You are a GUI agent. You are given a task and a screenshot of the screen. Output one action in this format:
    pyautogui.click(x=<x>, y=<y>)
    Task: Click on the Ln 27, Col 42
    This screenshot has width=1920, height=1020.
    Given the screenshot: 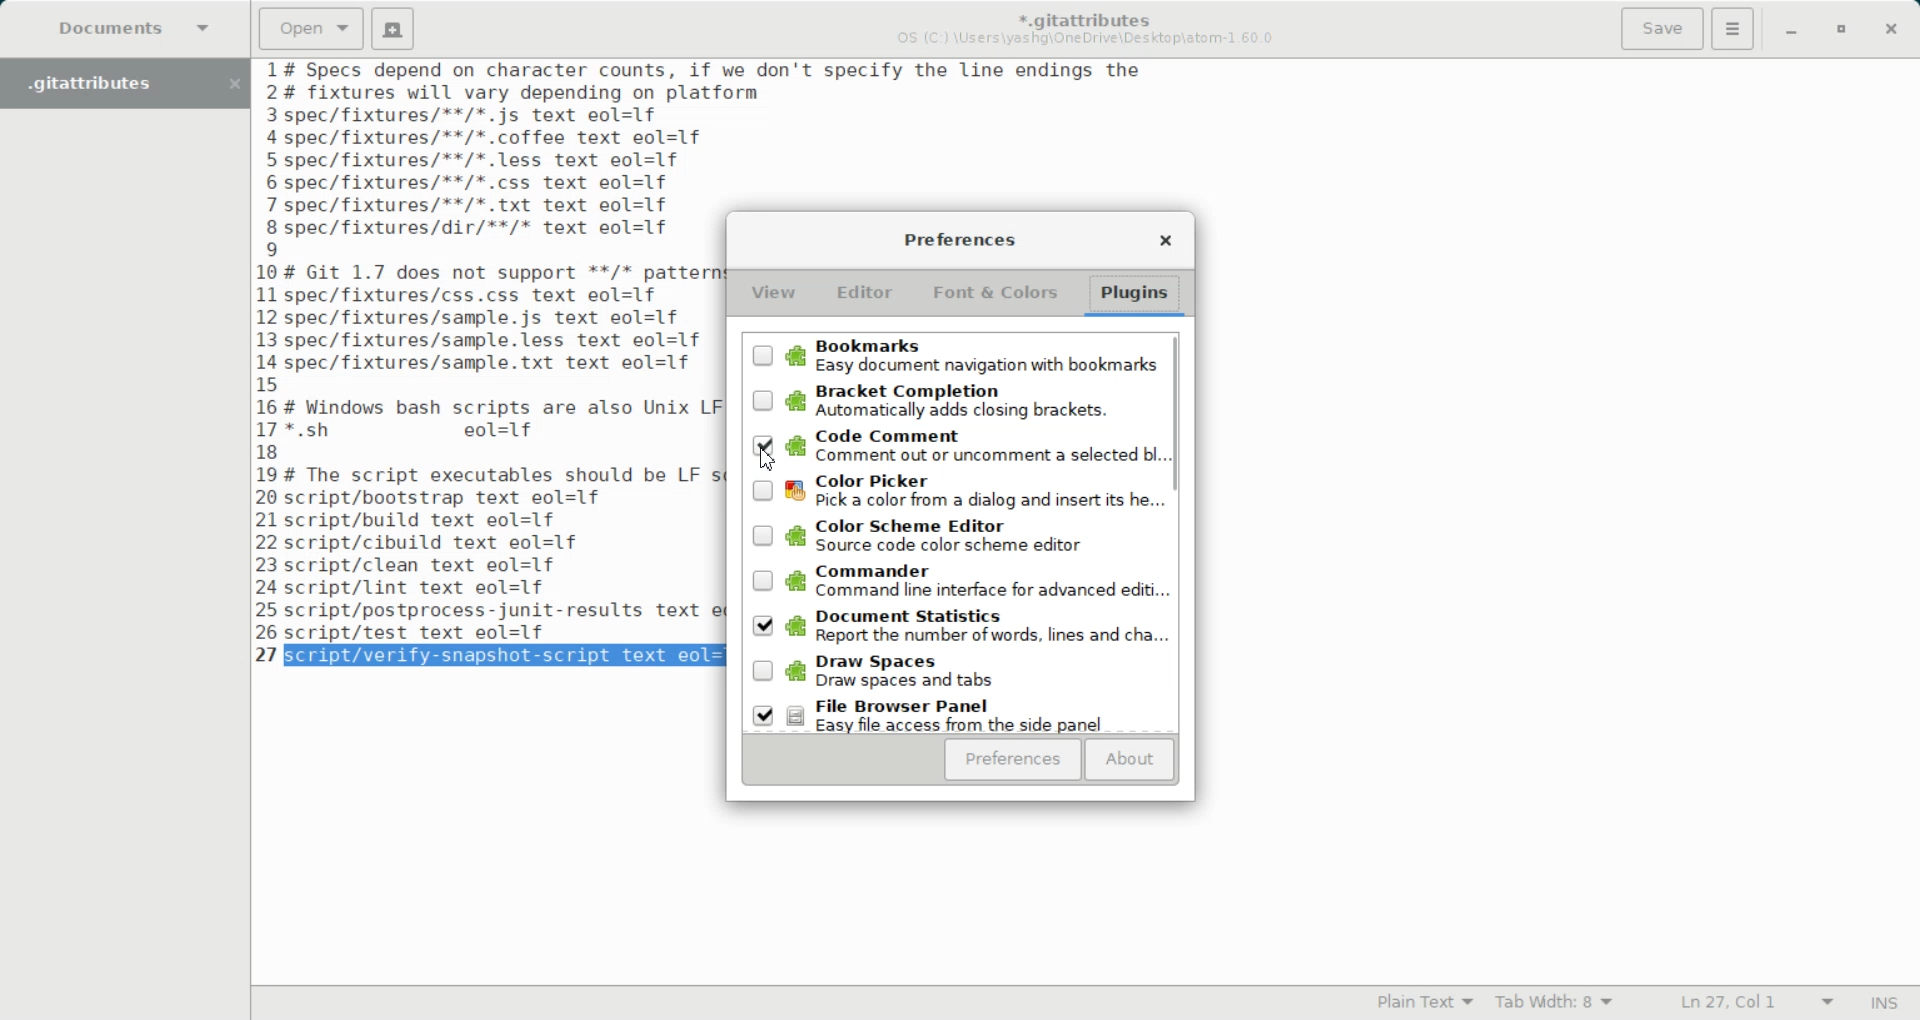 What is the action you would take?
    pyautogui.click(x=1749, y=1003)
    